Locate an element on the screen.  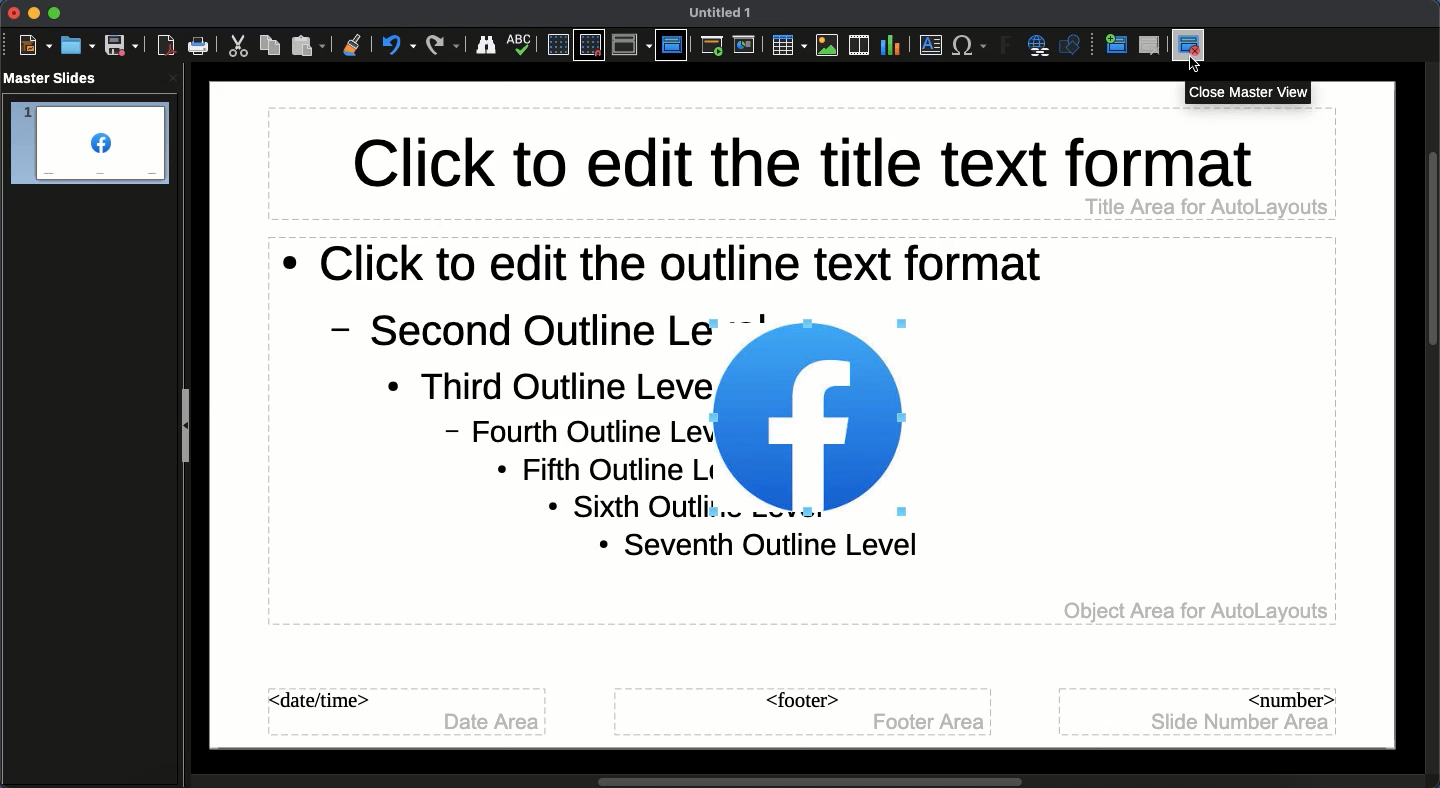
Chart is located at coordinates (888, 47).